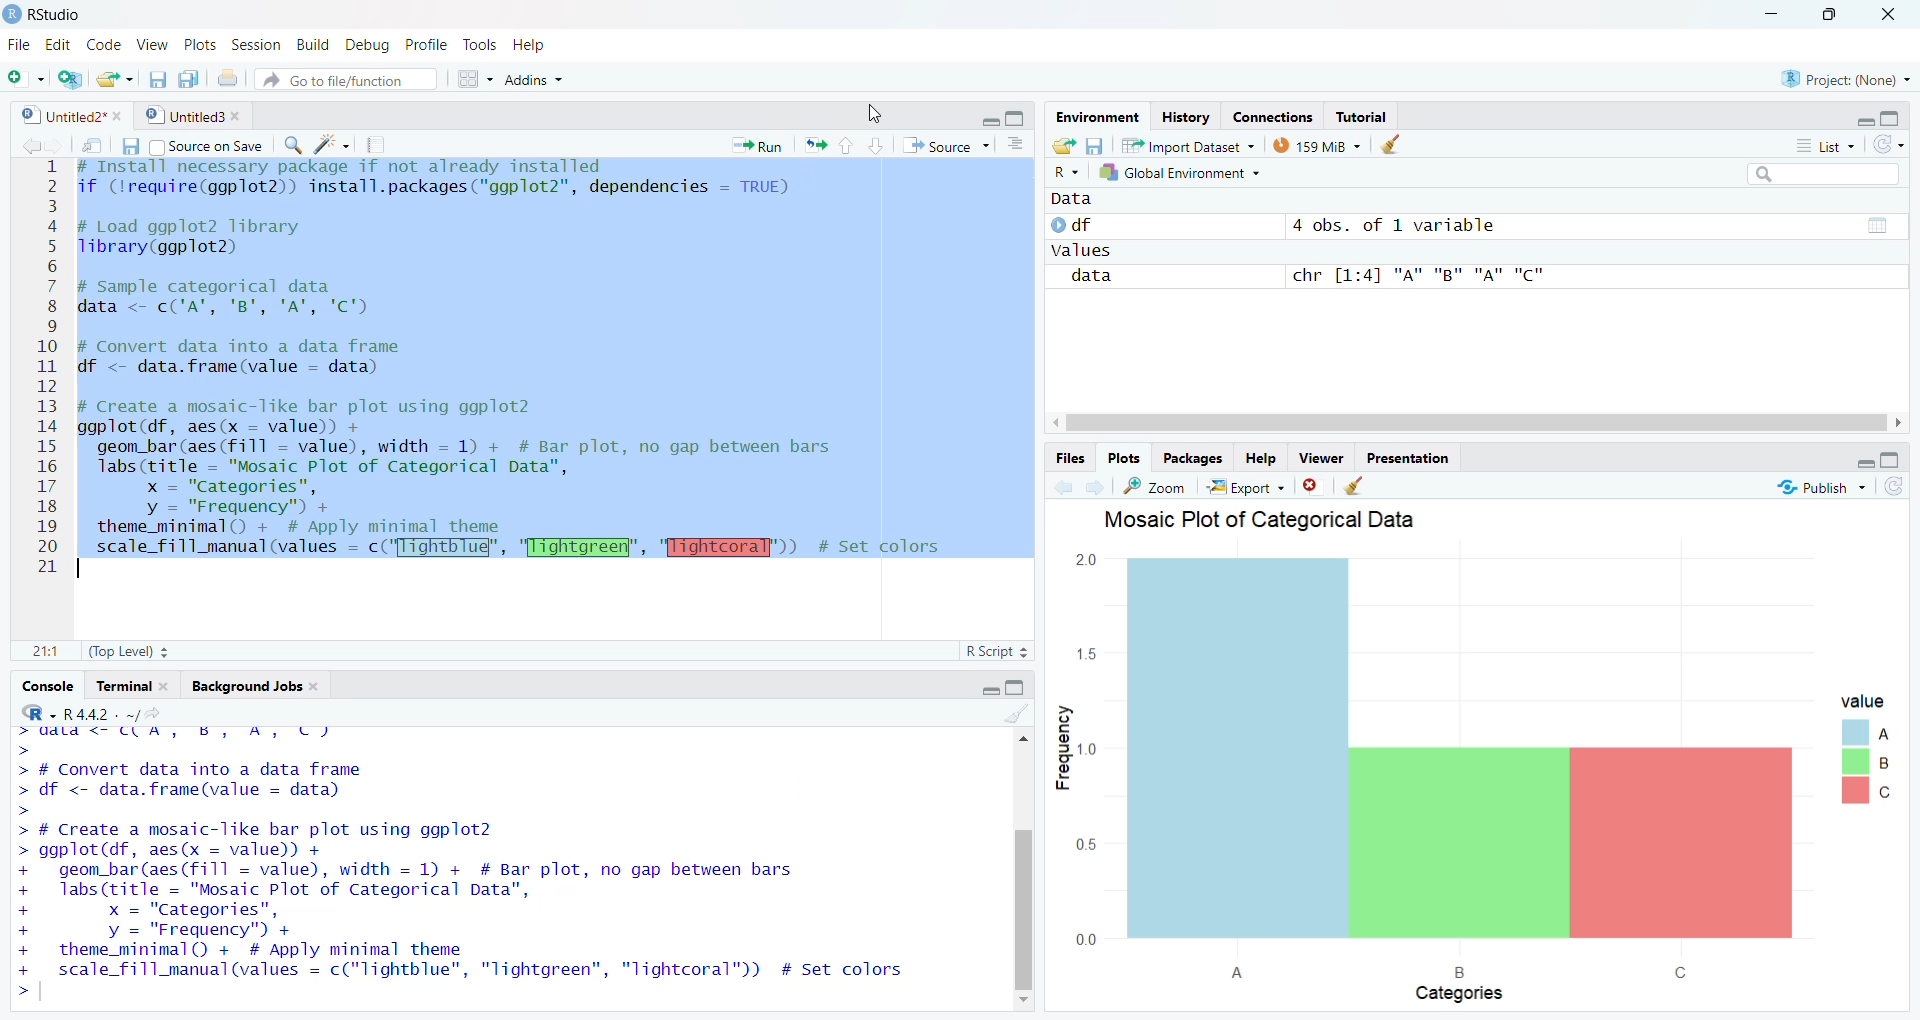 The height and width of the screenshot is (1020, 1920). Describe the element at coordinates (1892, 486) in the screenshot. I see `Refresh` at that location.